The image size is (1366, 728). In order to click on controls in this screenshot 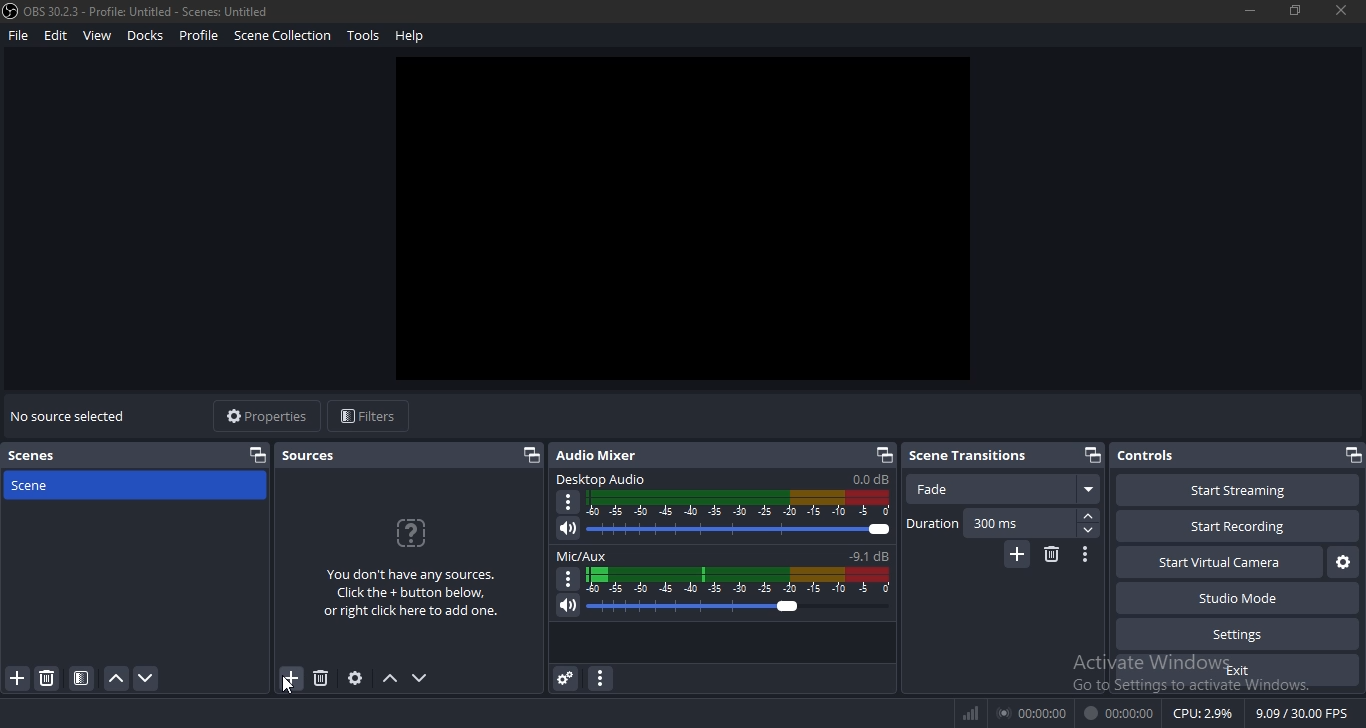, I will do `click(1144, 458)`.